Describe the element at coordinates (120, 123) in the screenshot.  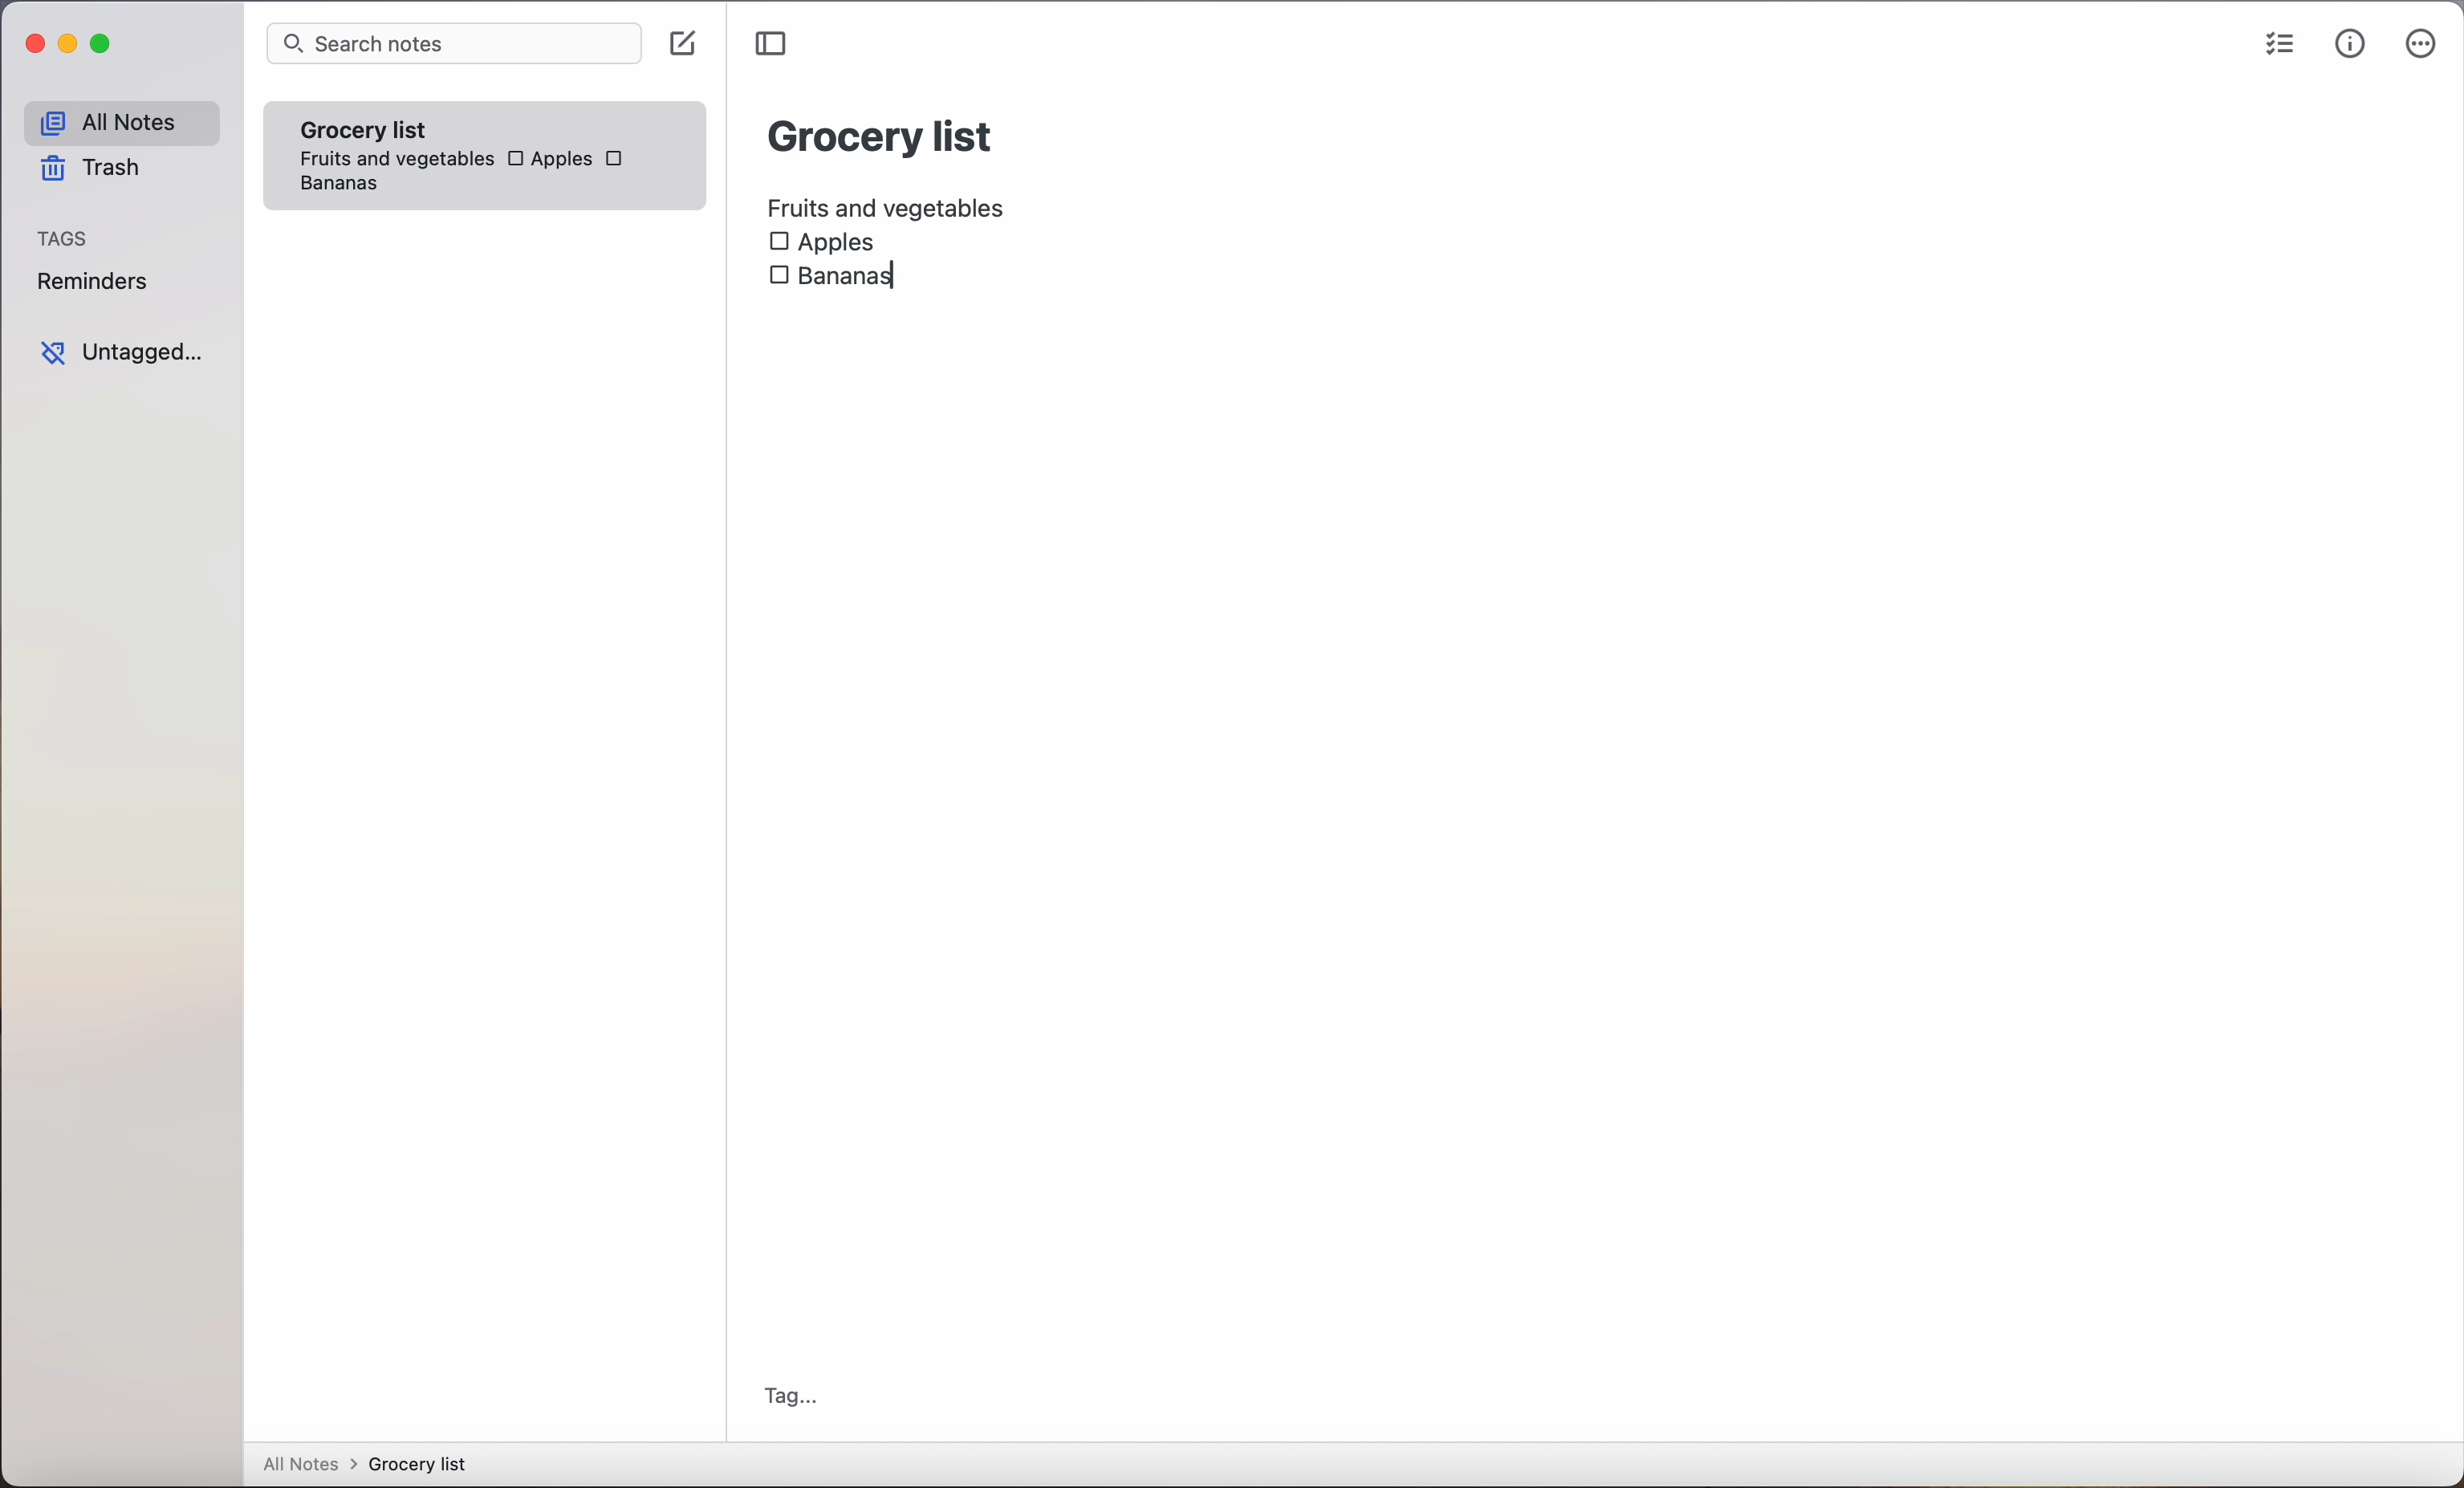
I see `all notes` at that location.